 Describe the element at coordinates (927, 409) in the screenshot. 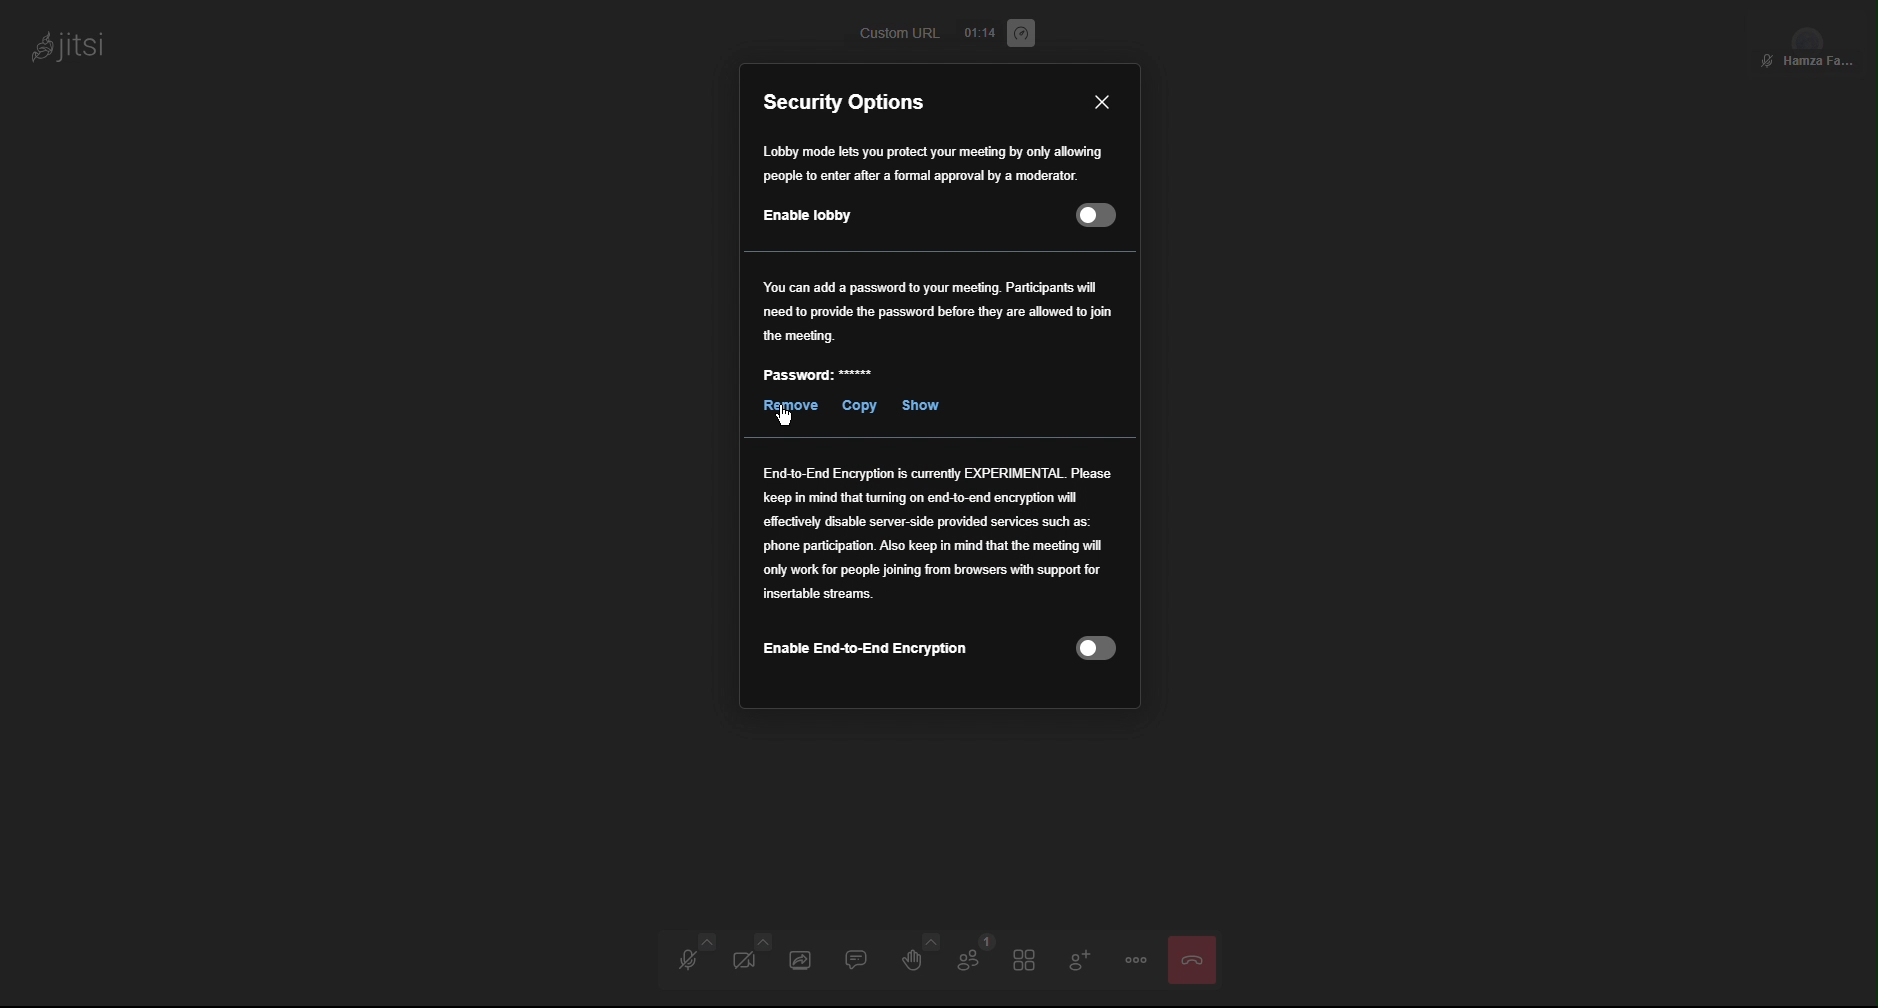

I see `Show` at that location.